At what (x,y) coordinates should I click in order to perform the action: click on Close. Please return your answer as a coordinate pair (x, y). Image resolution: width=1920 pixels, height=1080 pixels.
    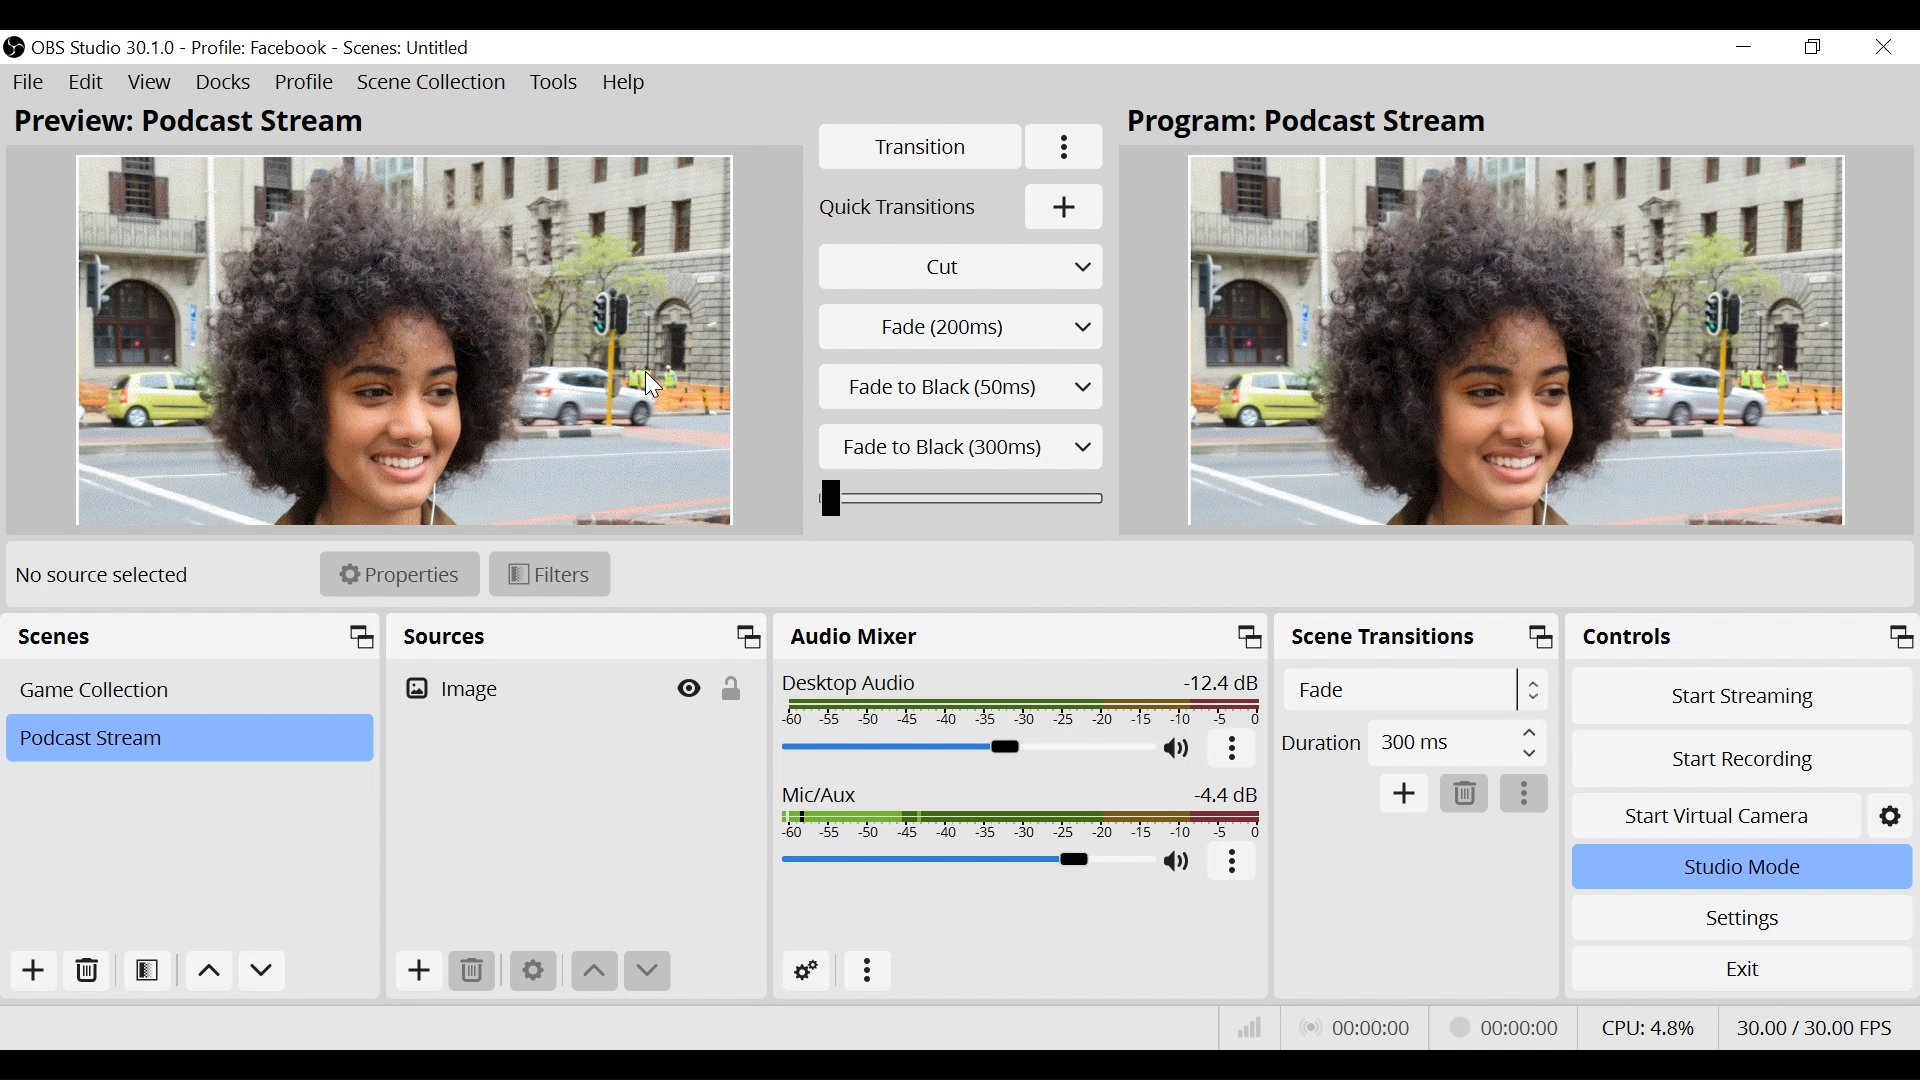
    Looking at the image, I should click on (1880, 48).